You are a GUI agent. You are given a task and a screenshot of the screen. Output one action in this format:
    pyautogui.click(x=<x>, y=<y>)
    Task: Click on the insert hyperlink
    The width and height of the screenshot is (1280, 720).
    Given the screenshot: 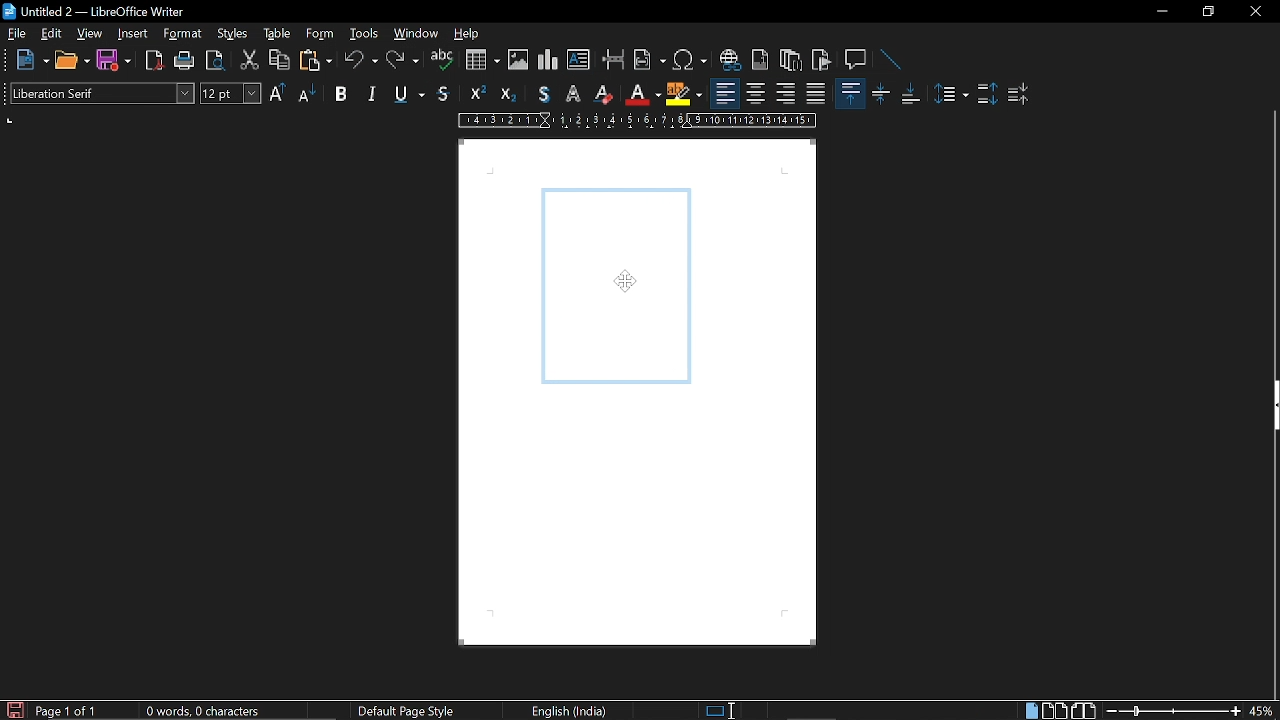 What is the action you would take?
    pyautogui.click(x=730, y=62)
    